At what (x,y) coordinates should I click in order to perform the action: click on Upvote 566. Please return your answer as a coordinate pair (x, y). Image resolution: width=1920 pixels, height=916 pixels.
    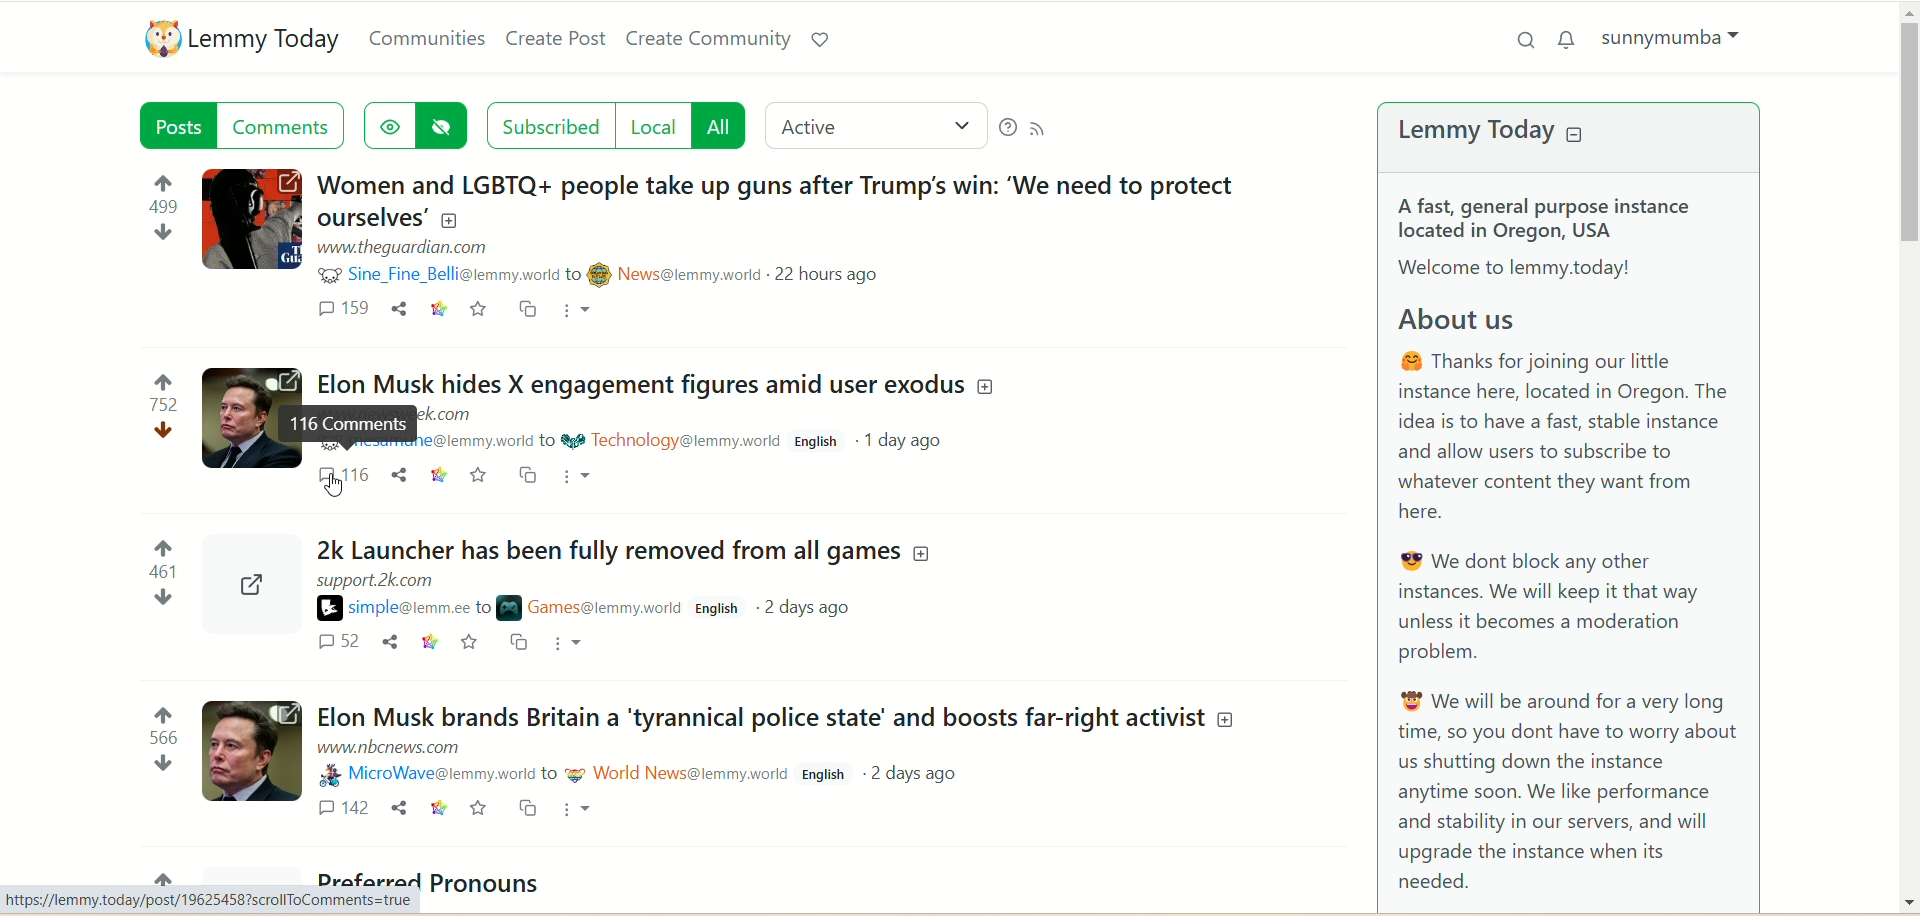
    Looking at the image, I should click on (162, 725).